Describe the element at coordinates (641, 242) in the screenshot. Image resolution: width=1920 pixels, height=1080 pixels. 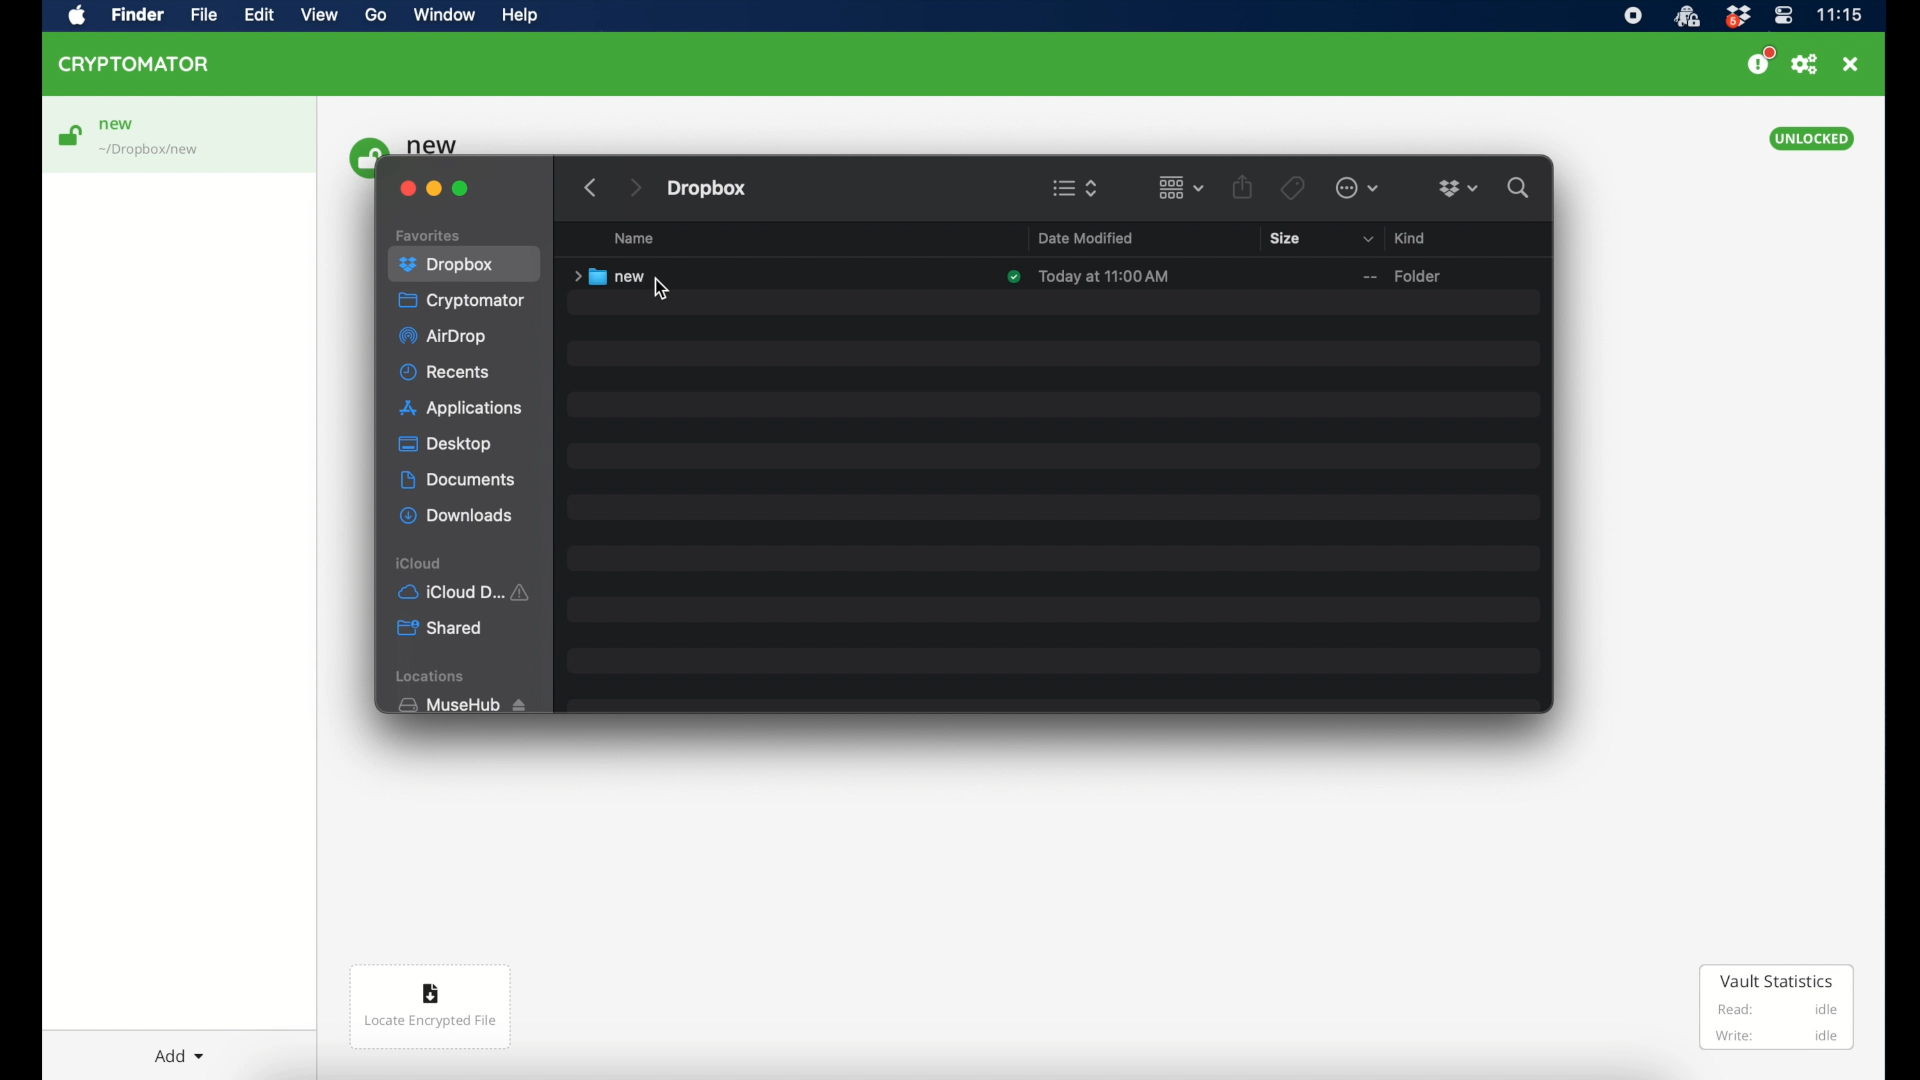
I see `Name` at that location.